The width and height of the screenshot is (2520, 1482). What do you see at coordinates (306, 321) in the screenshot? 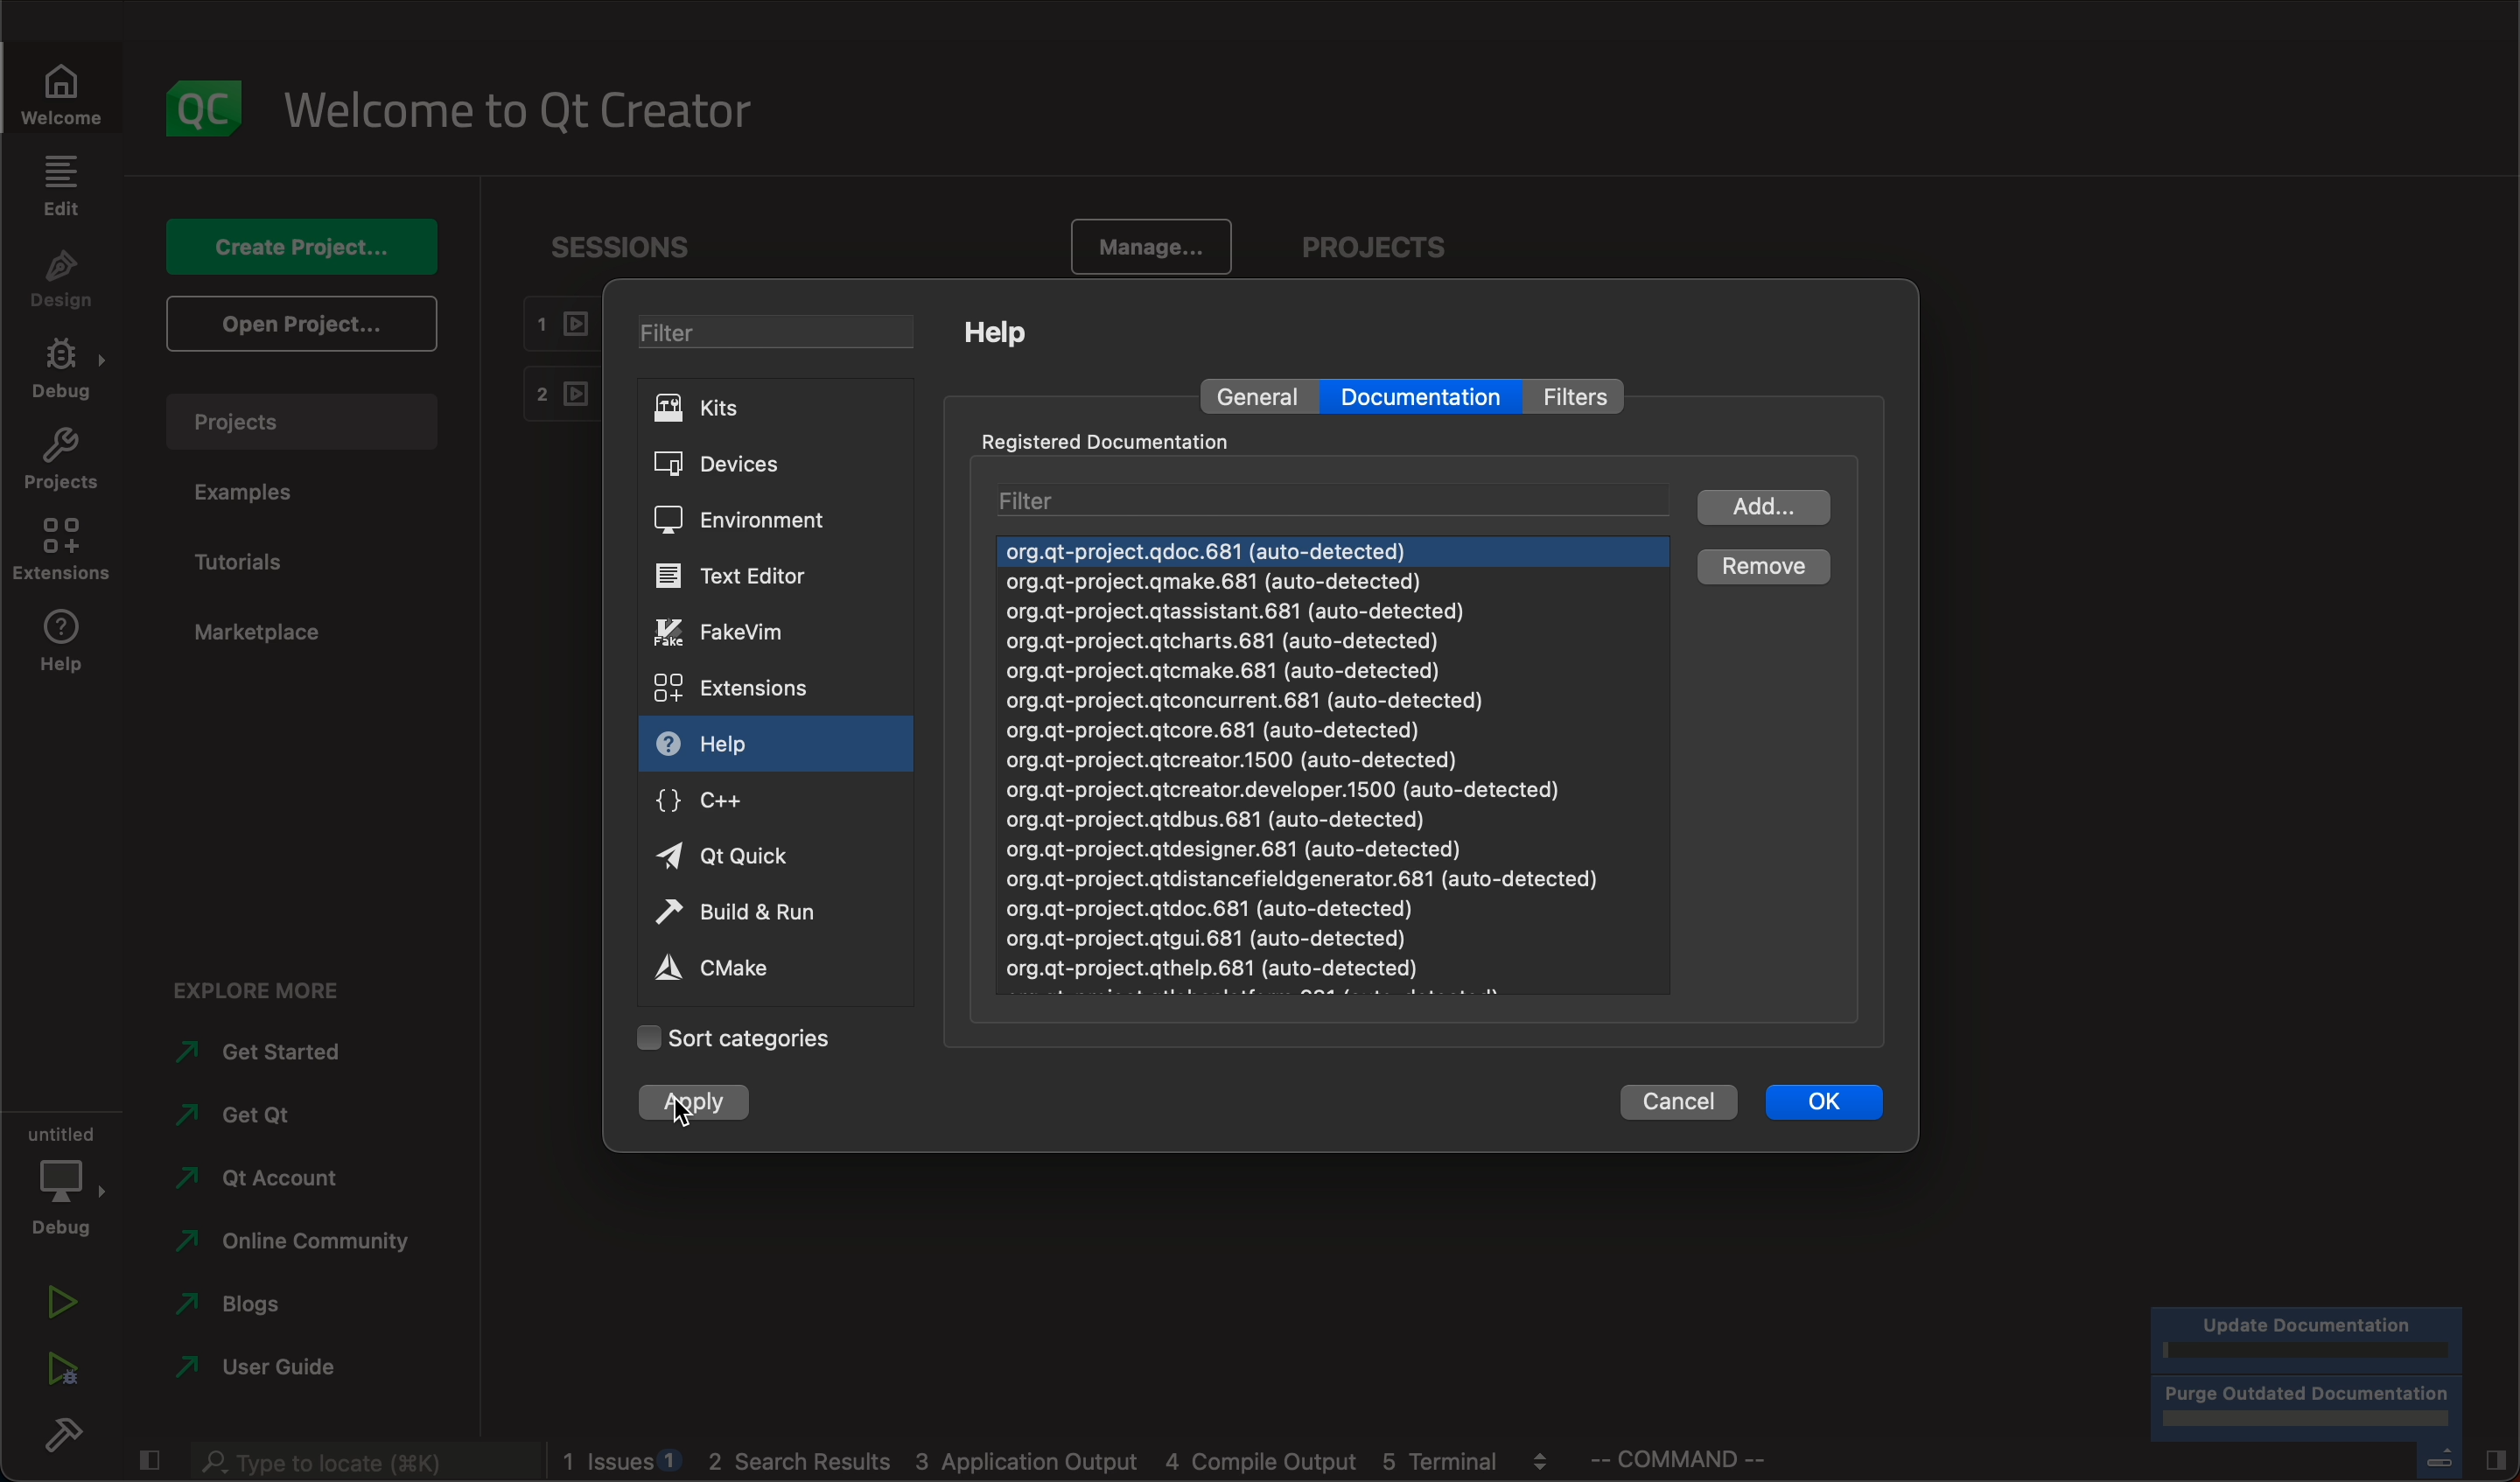
I see `open` at bounding box center [306, 321].